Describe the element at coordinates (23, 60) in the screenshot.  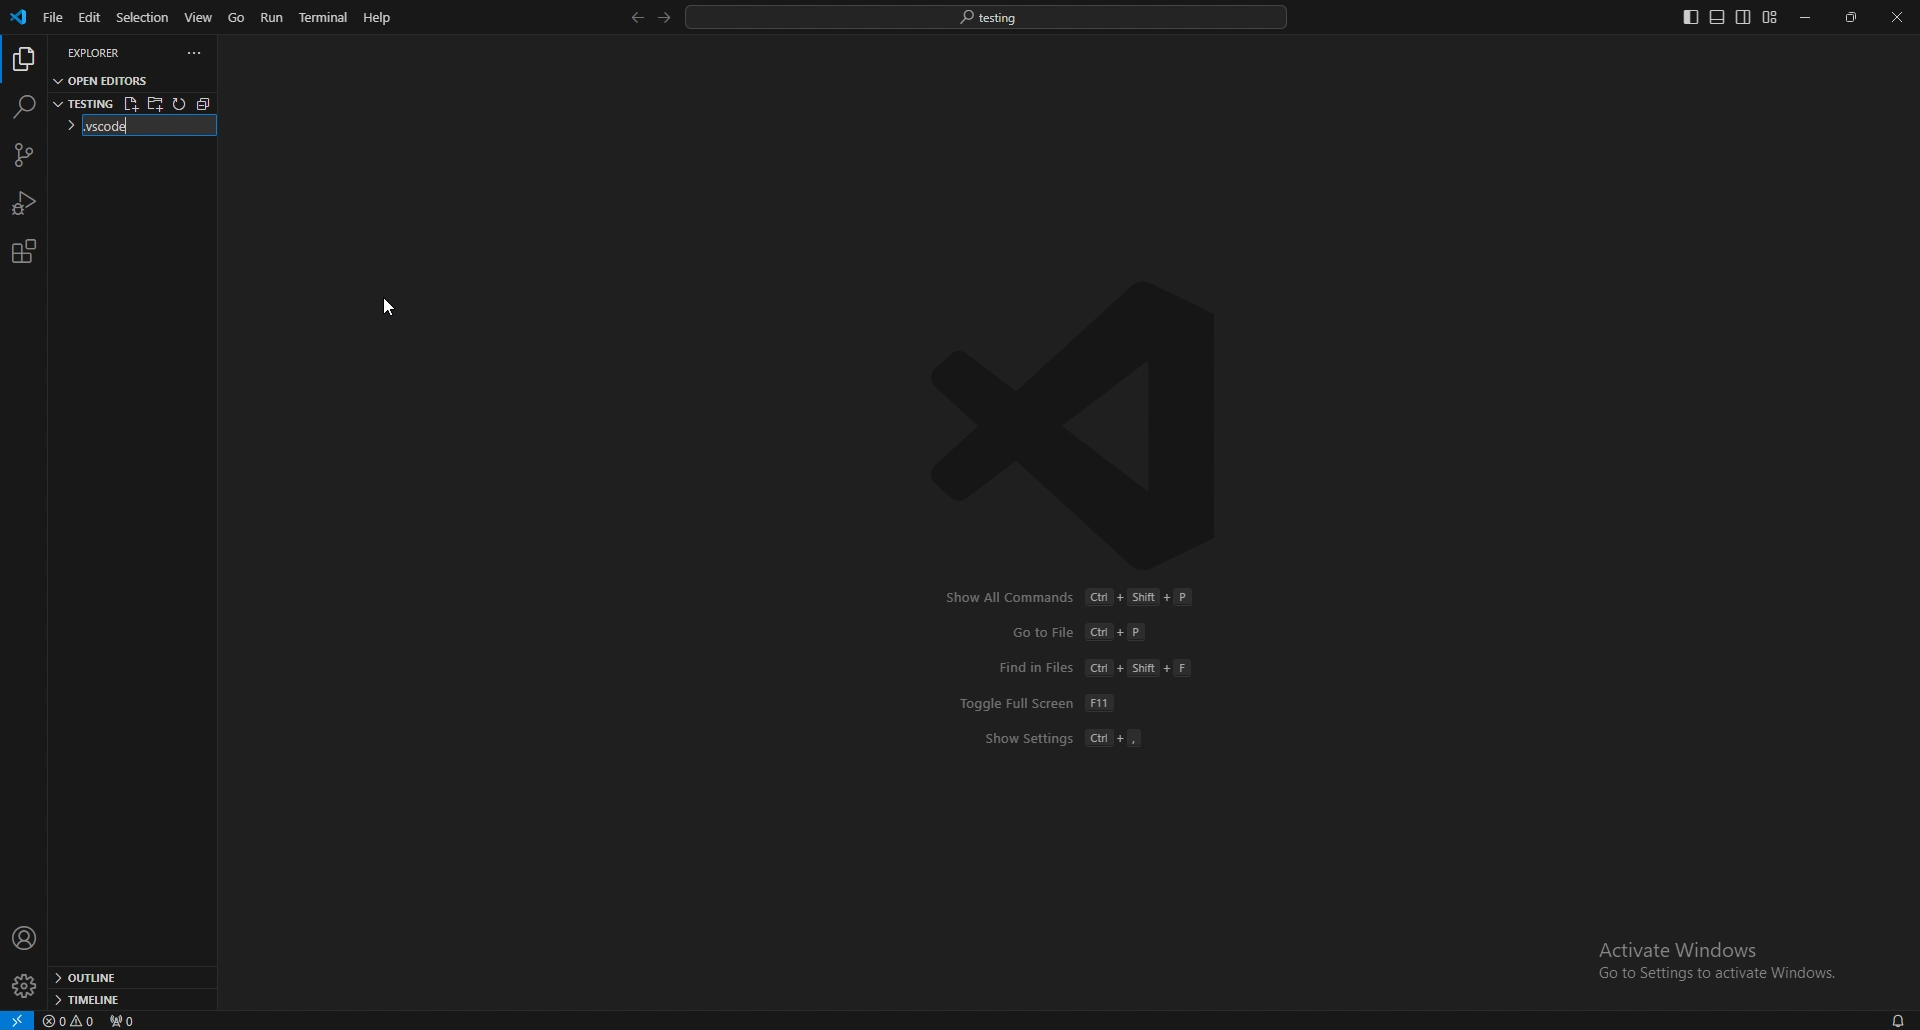
I see `explorer` at that location.